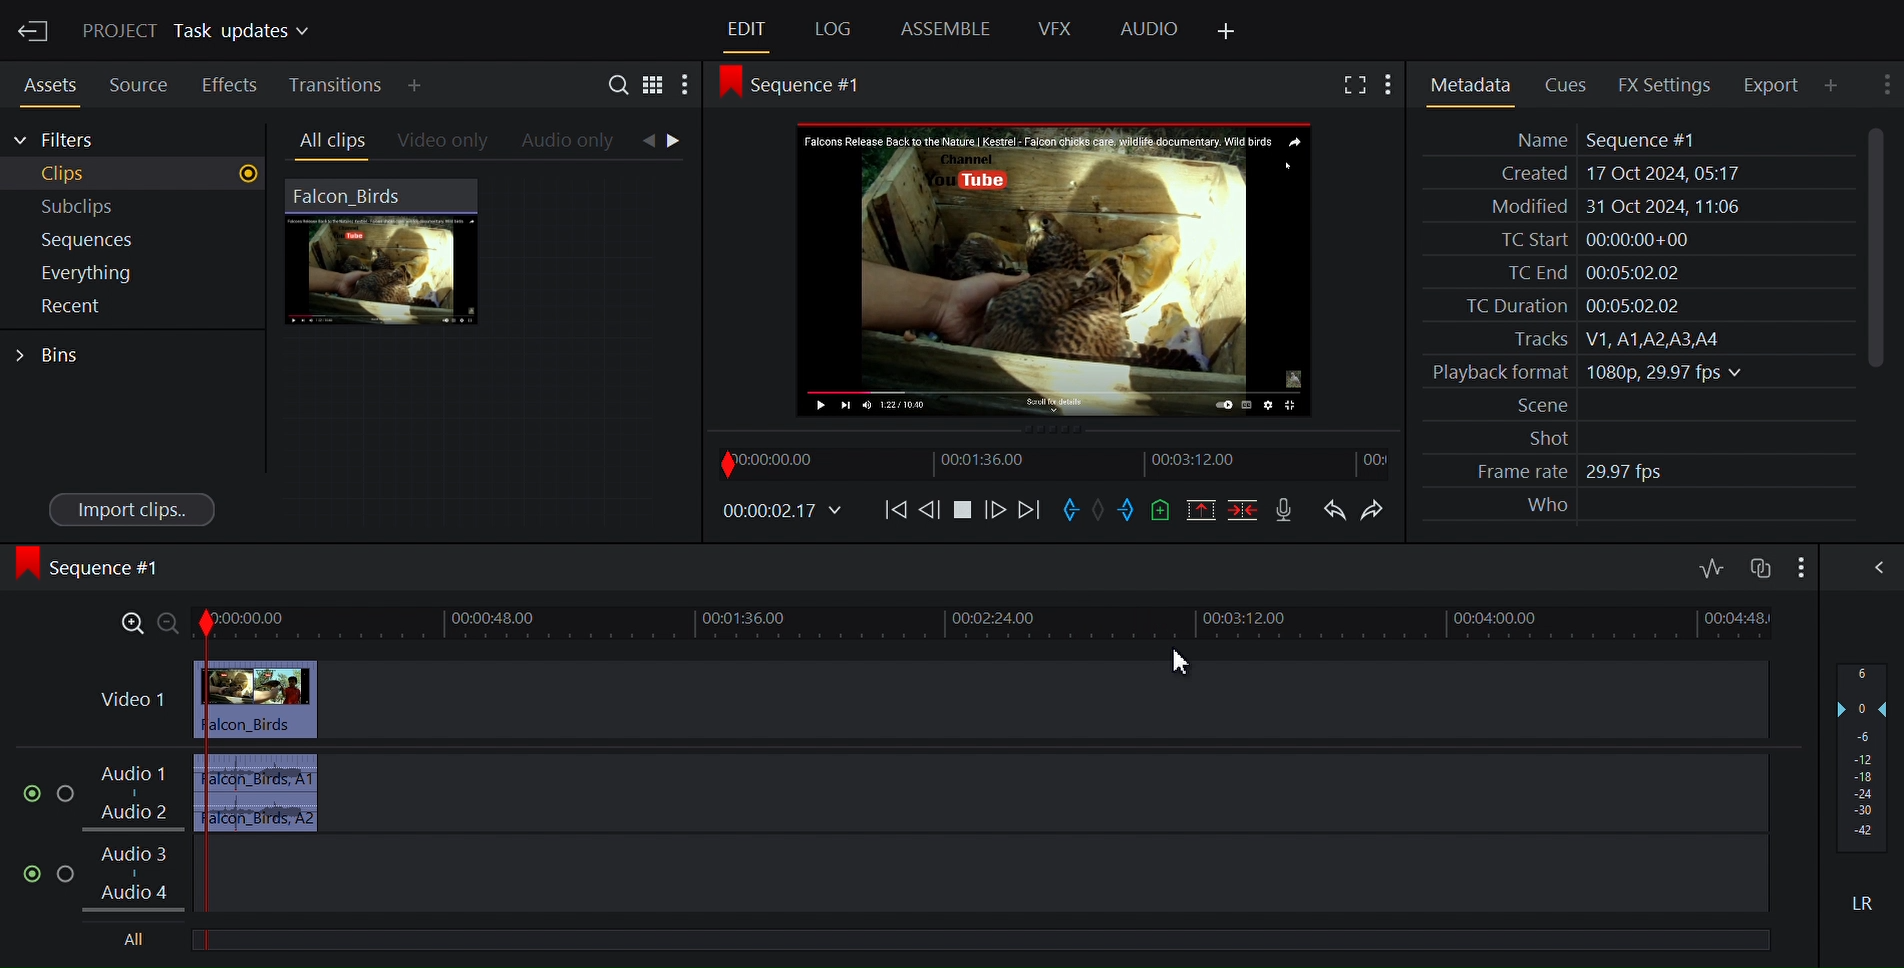 The image size is (1904, 968). What do you see at coordinates (1373, 508) in the screenshot?
I see `Redo` at bounding box center [1373, 508].